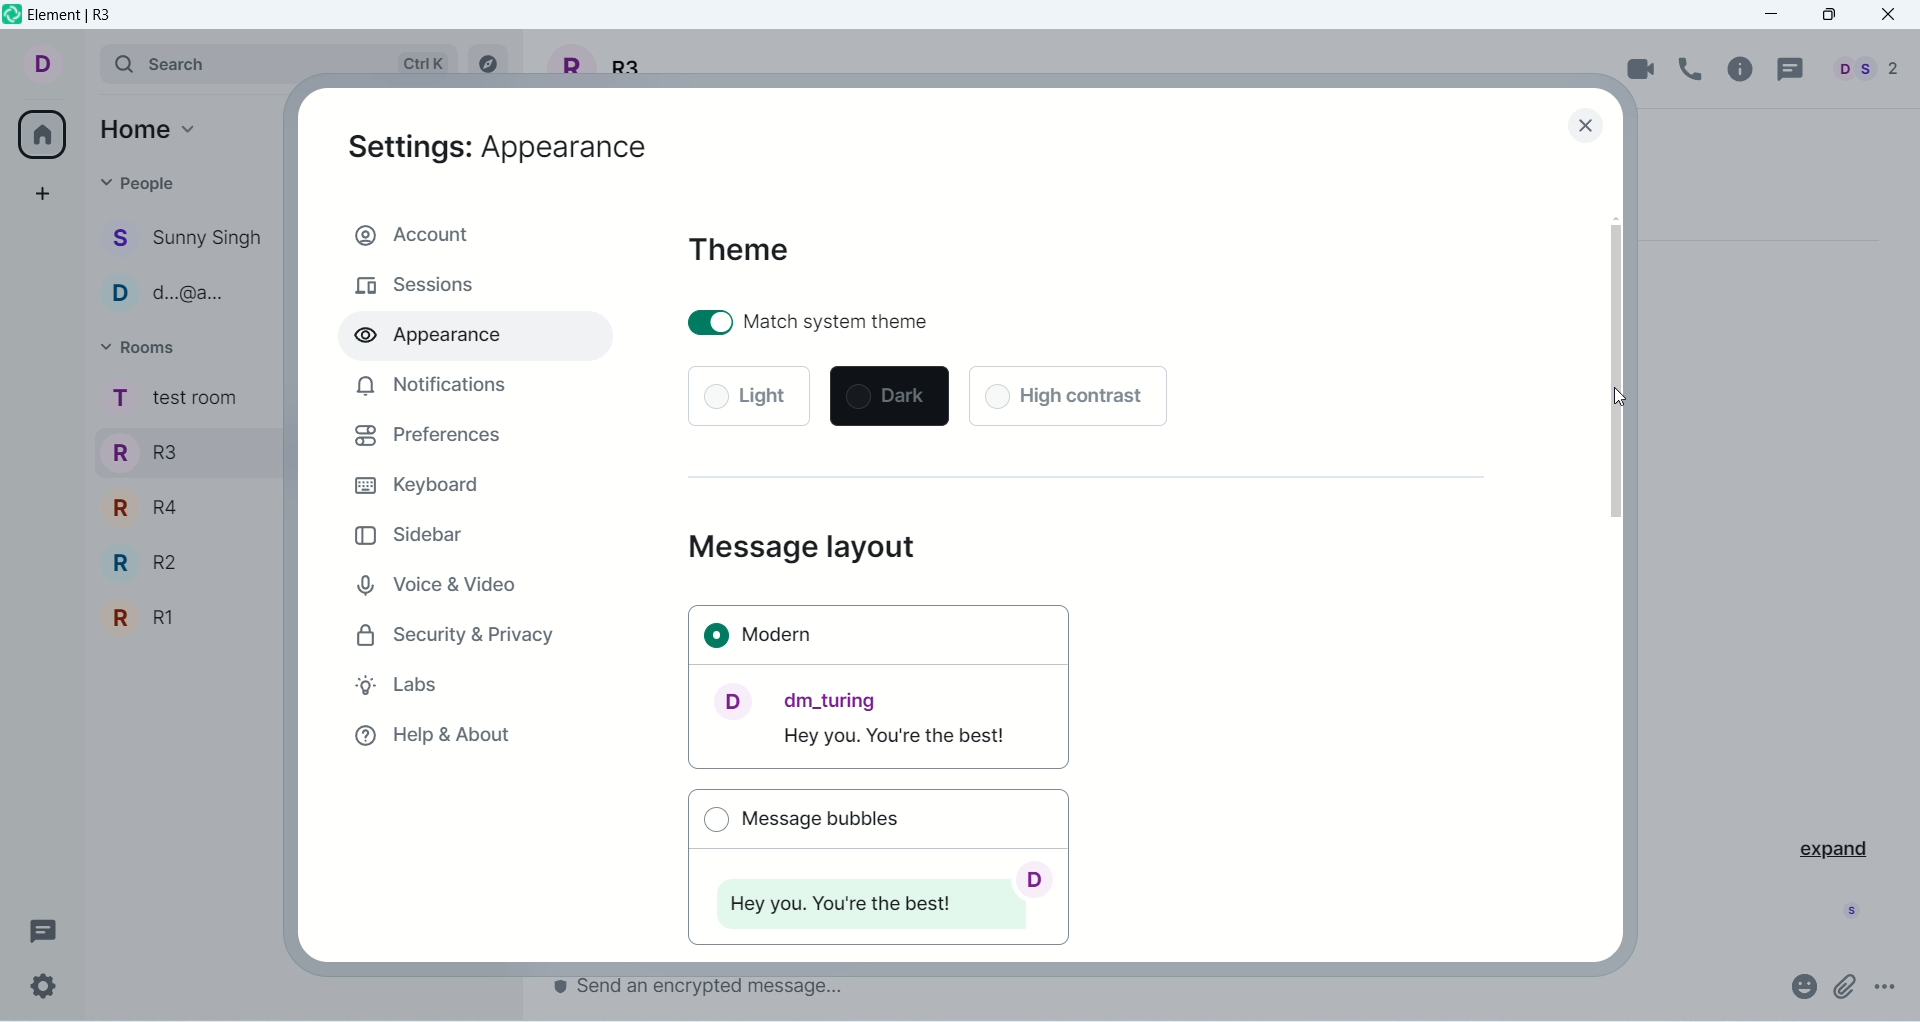 Image resolution: width=1920 pixels, height=1022 pixels. I want to click on emoji, so click(1802, 985).